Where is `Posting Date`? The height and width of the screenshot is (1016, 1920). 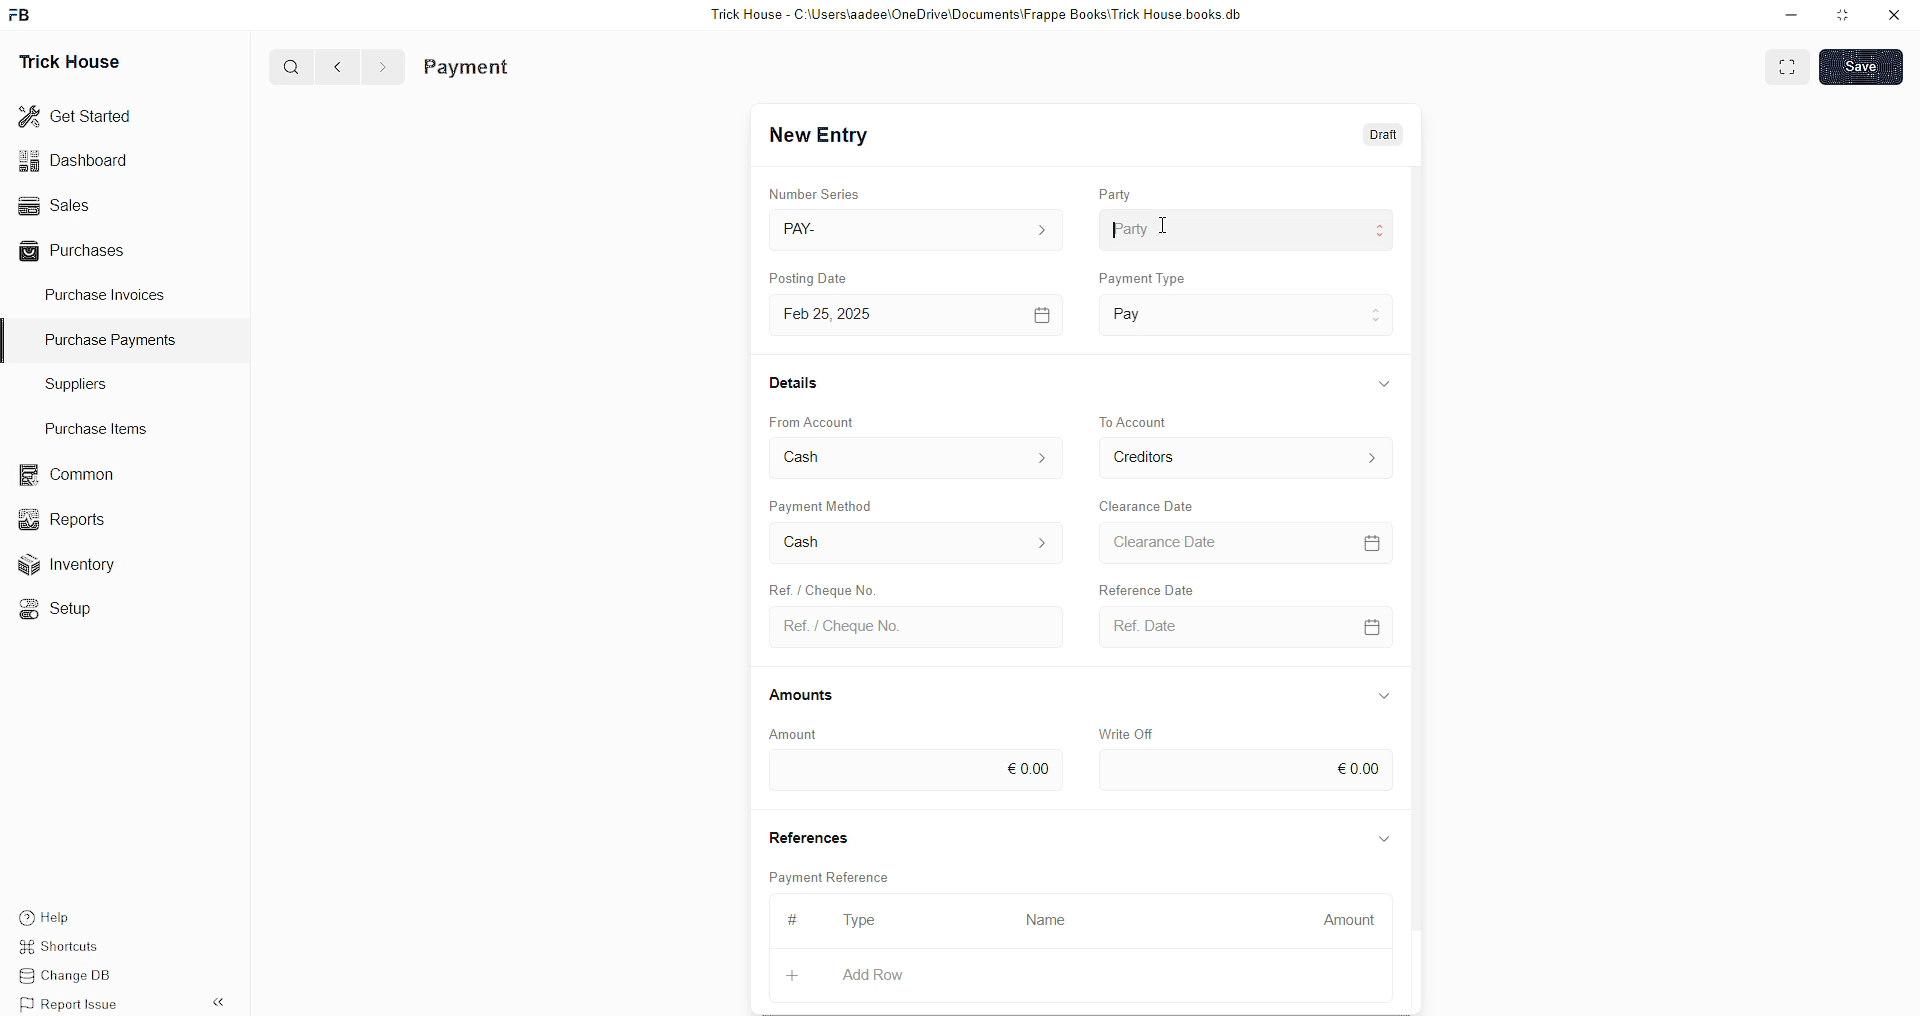 Posting Date is located at coordinates (821, 280).